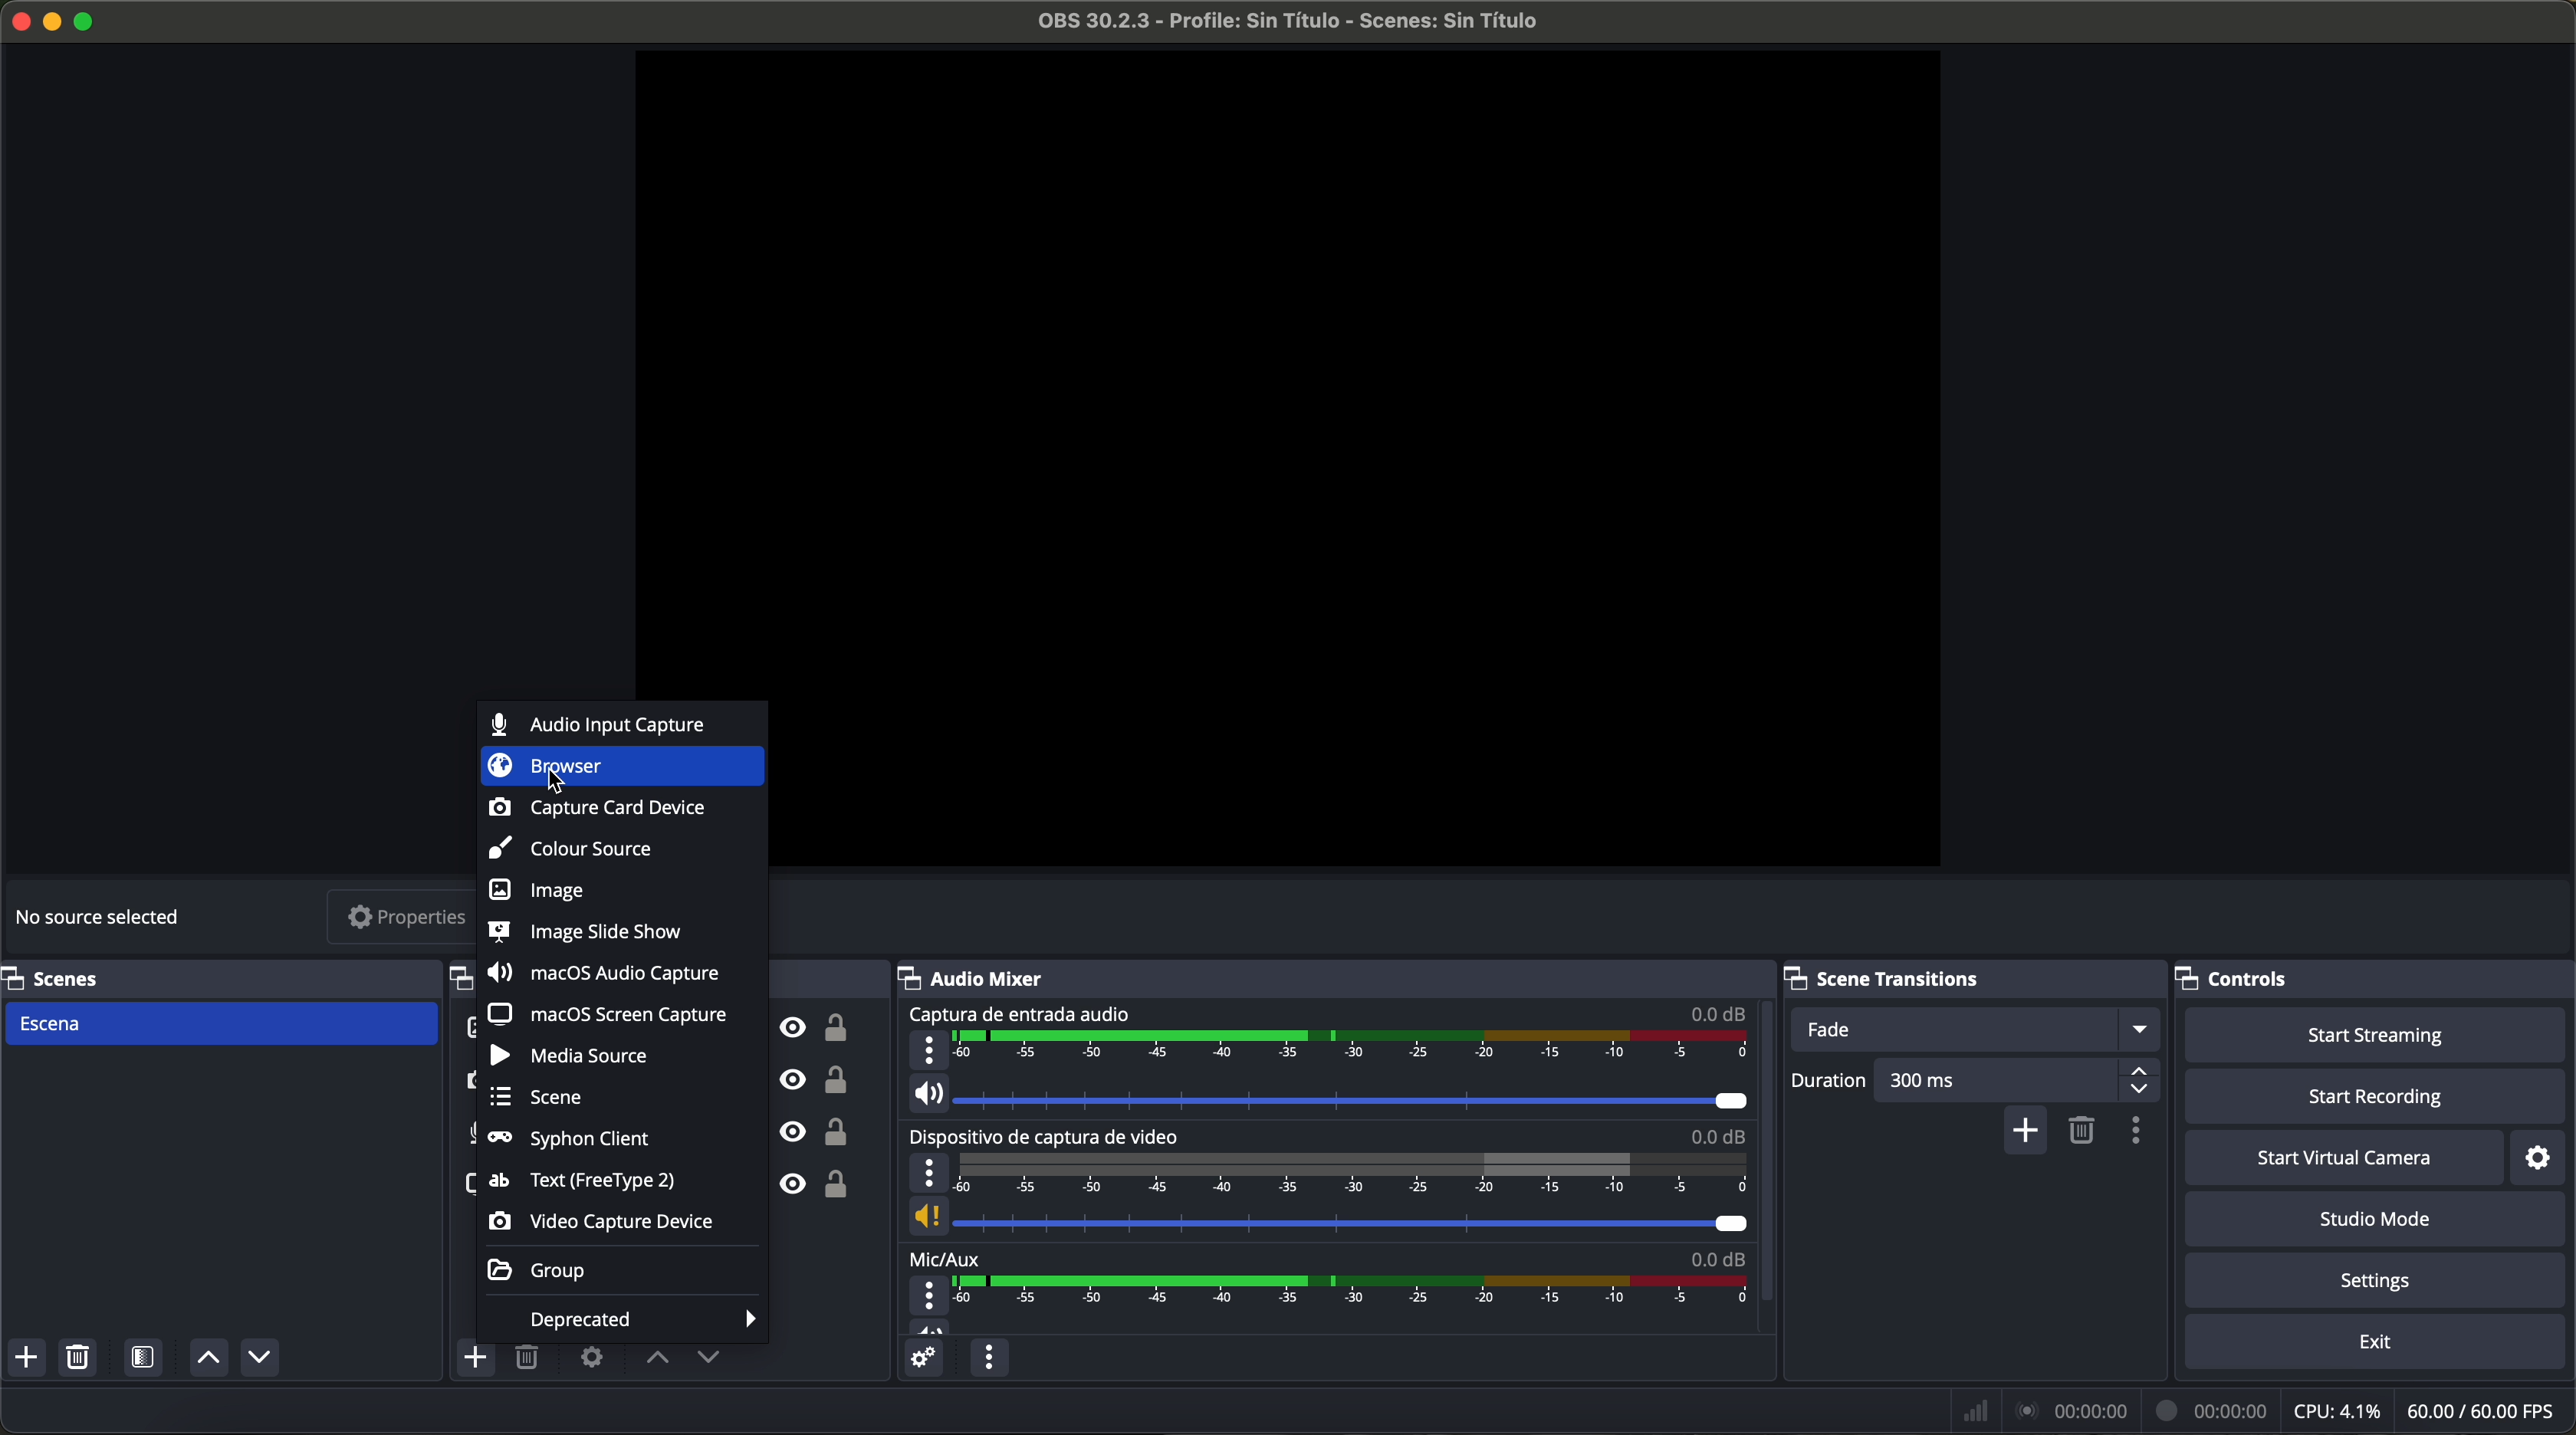 The image size is (2576, 1435). Describe the element at coordinates (652, 1358) in the screenshot. I see `move sources up` at that location.